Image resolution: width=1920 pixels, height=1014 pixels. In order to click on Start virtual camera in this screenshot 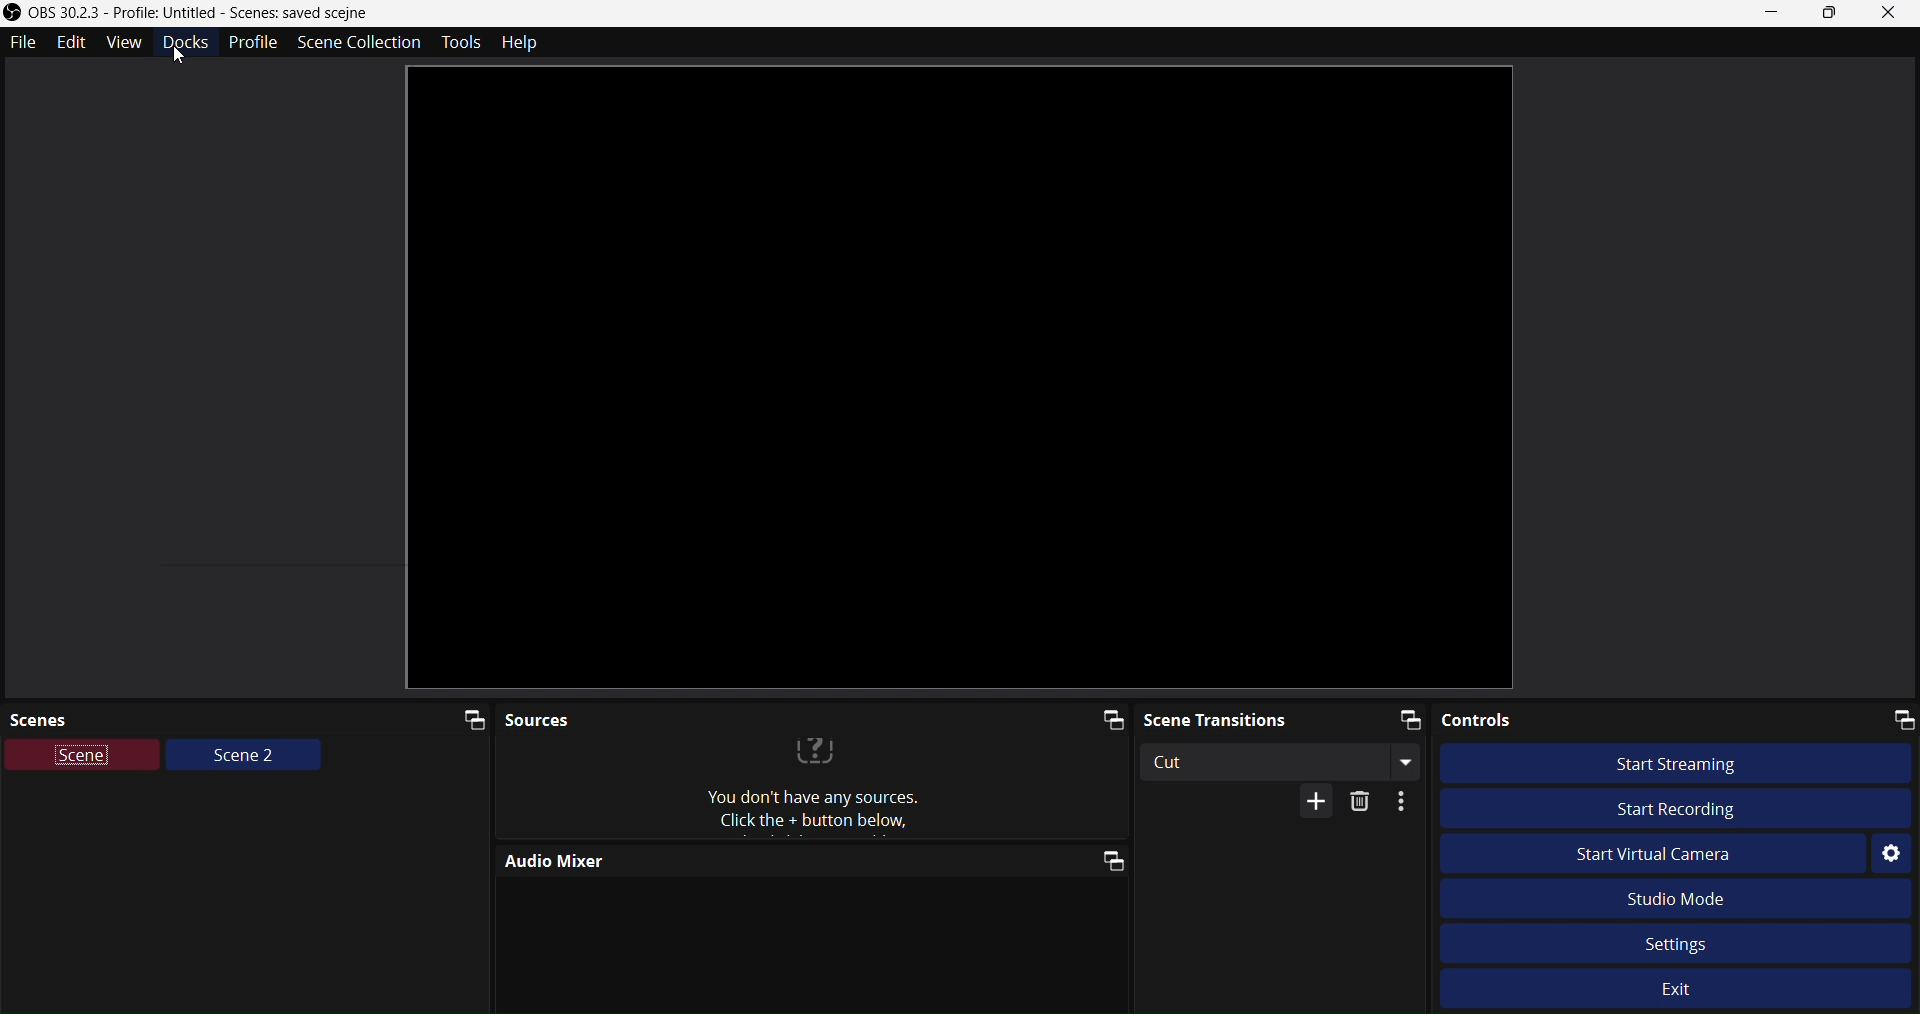, I will do `click(1671, 855)`.